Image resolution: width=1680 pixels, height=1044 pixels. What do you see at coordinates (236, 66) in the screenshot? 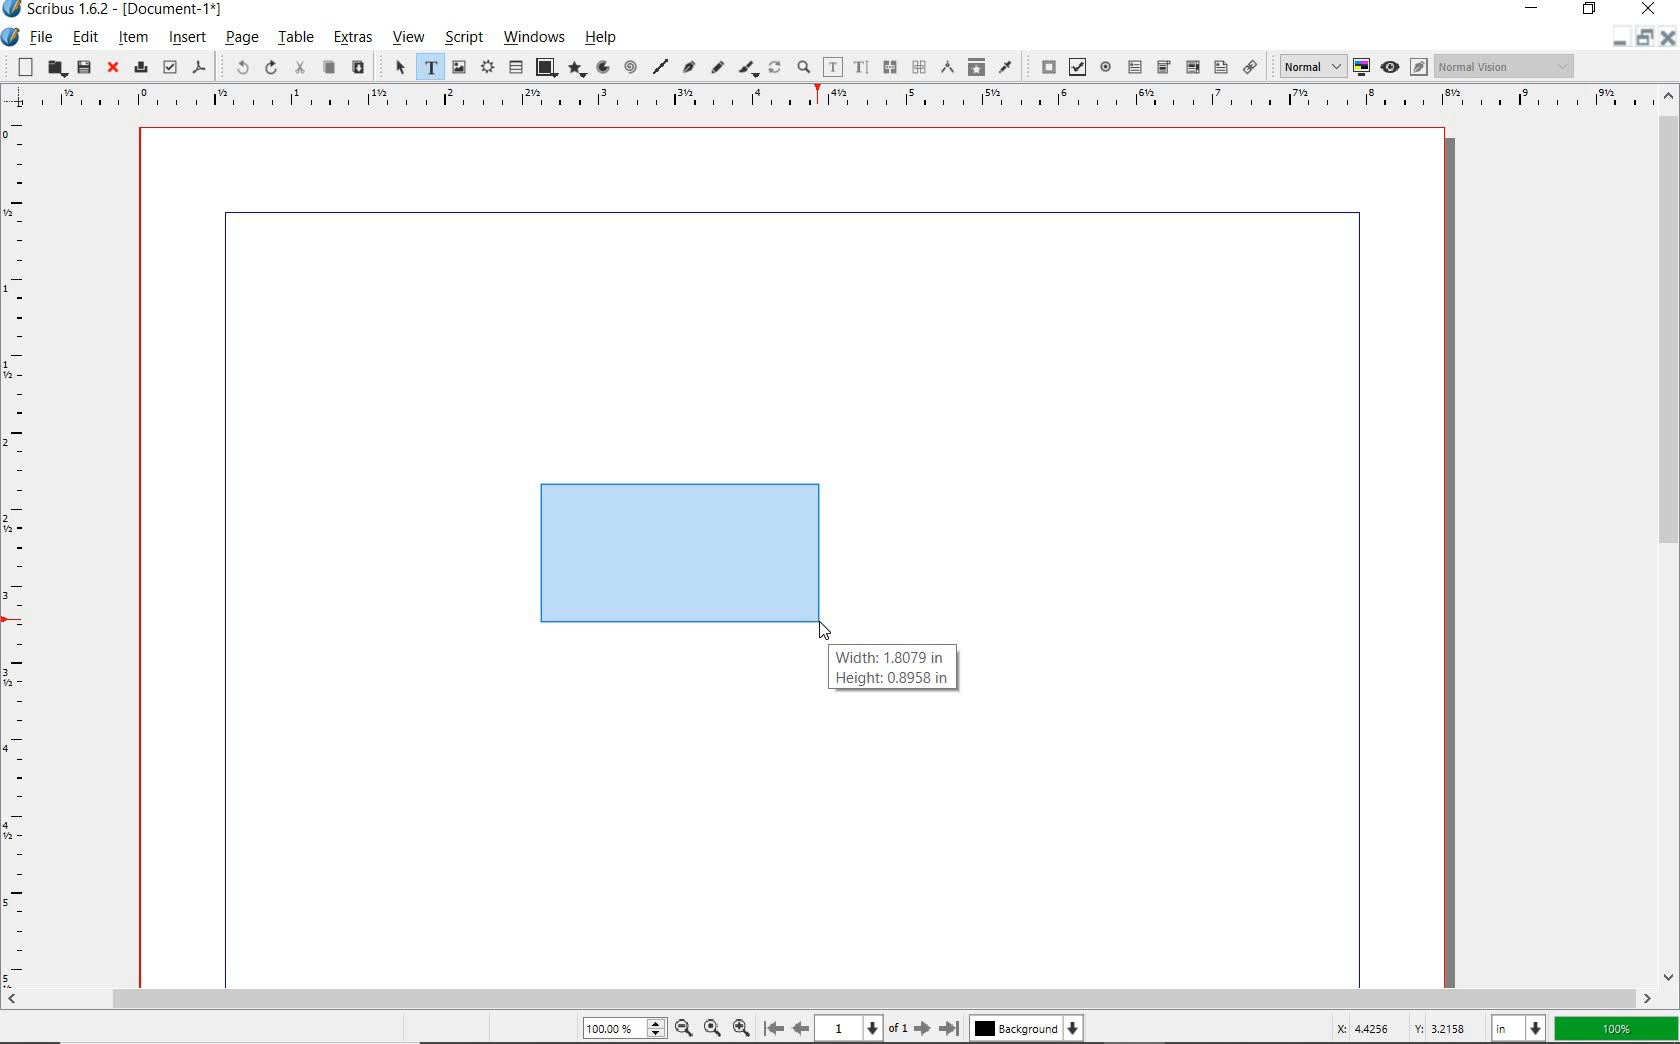
I see `undo` at bounding box center [236, 66].